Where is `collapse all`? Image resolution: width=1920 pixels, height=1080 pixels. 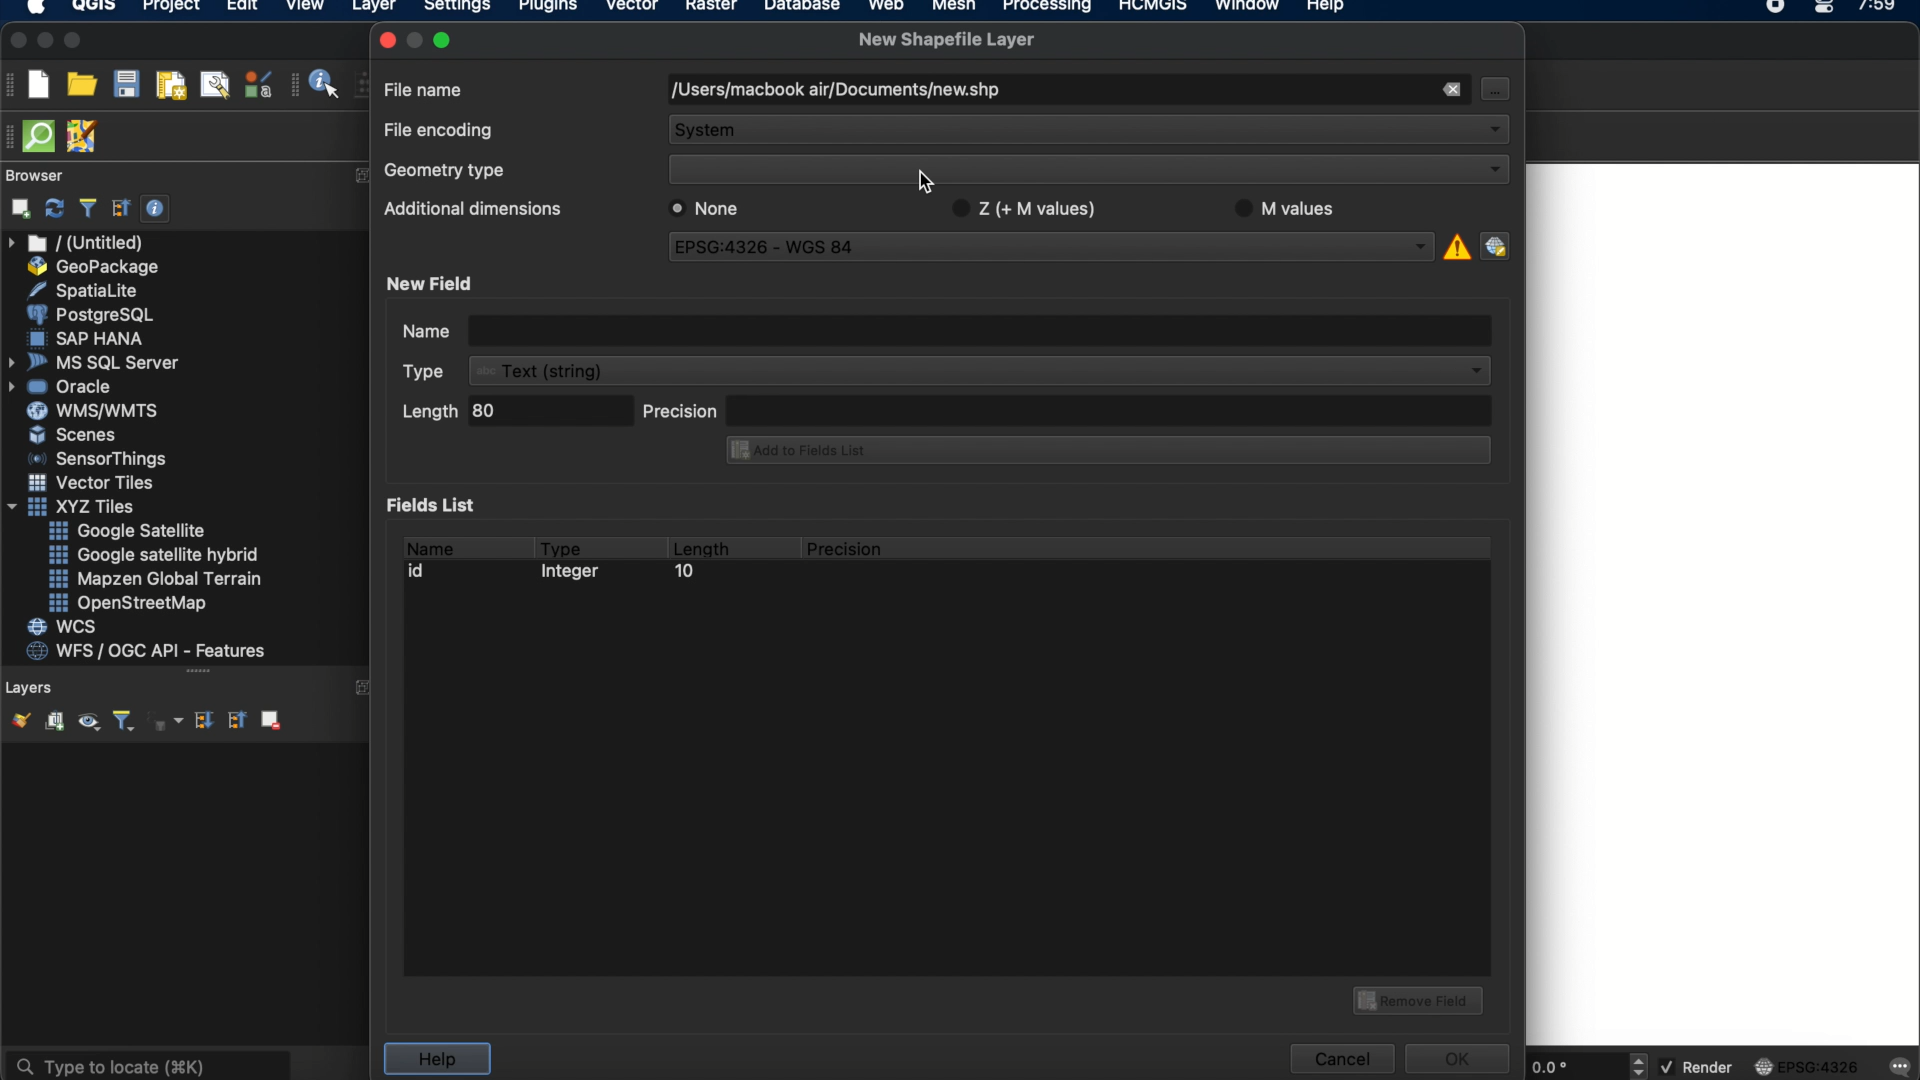
collapse all is located at coordinates (235, 719).